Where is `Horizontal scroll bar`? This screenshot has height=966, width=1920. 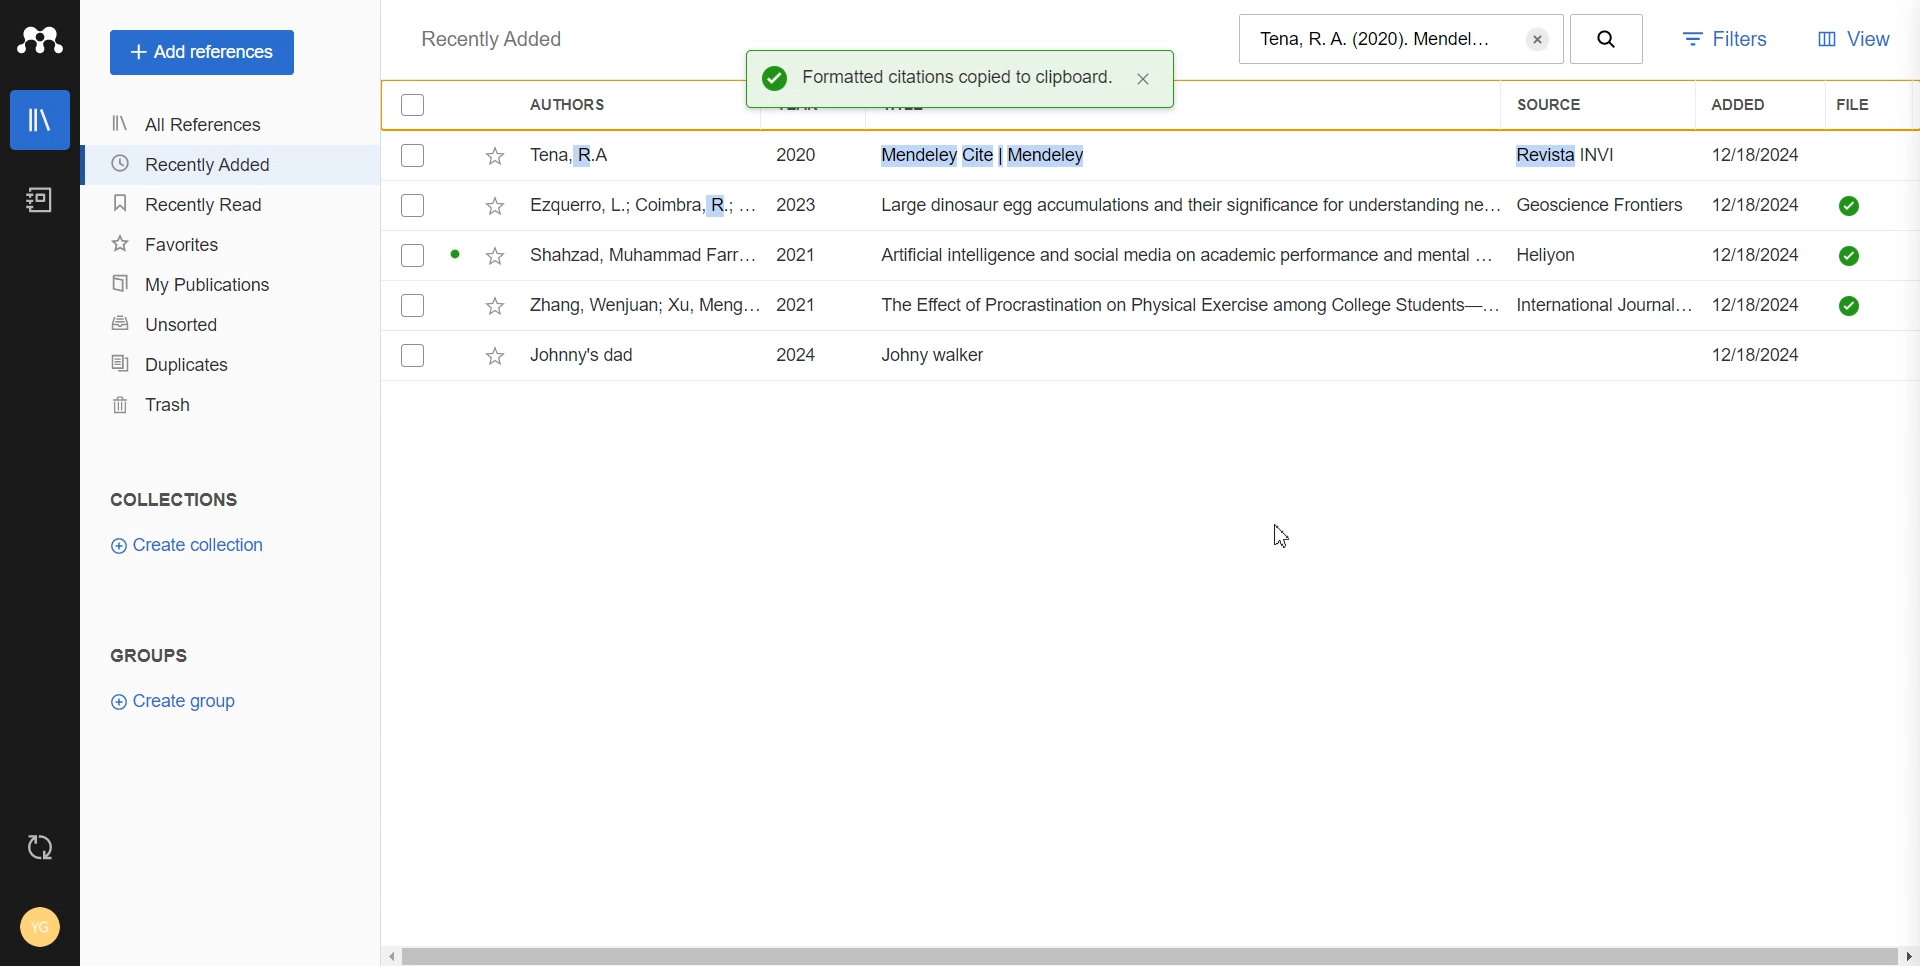 Horizontal scroll bar is located at coordinates (1150, 957).